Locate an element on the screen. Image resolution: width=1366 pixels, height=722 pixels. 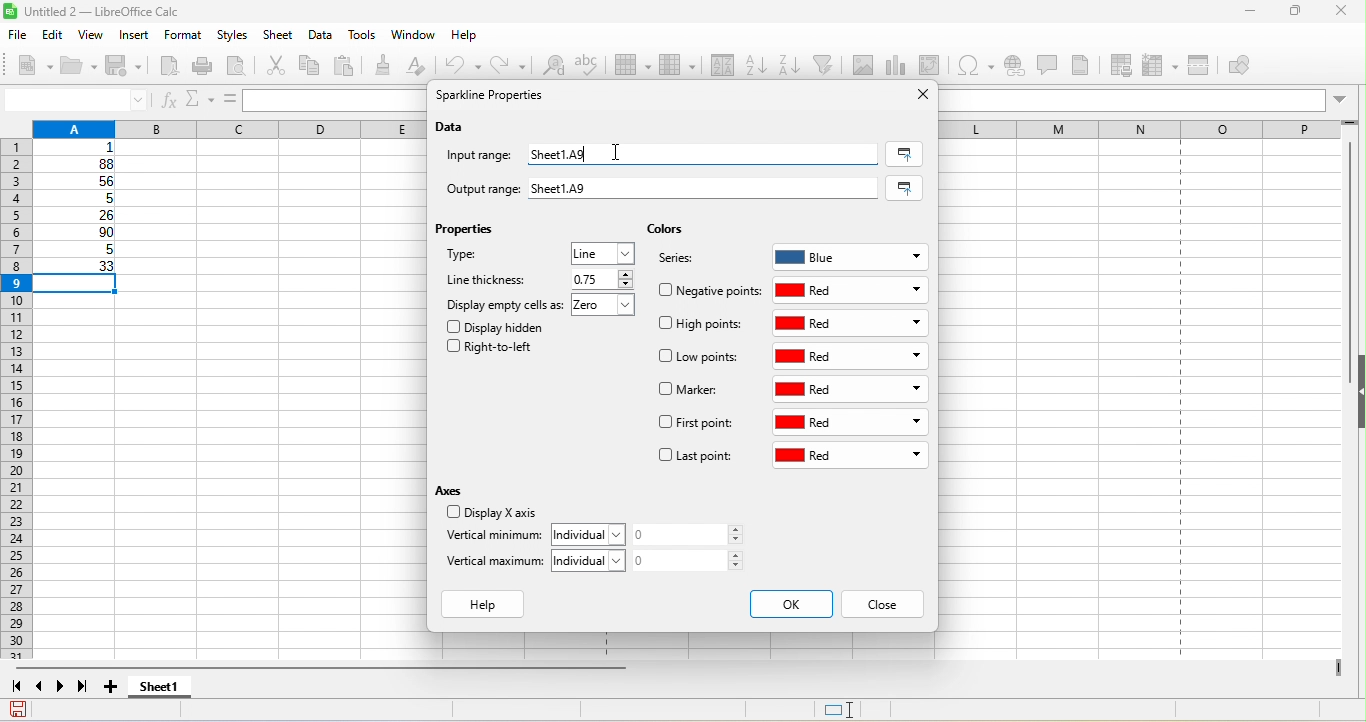
output range is located at coordinates (474, 186).